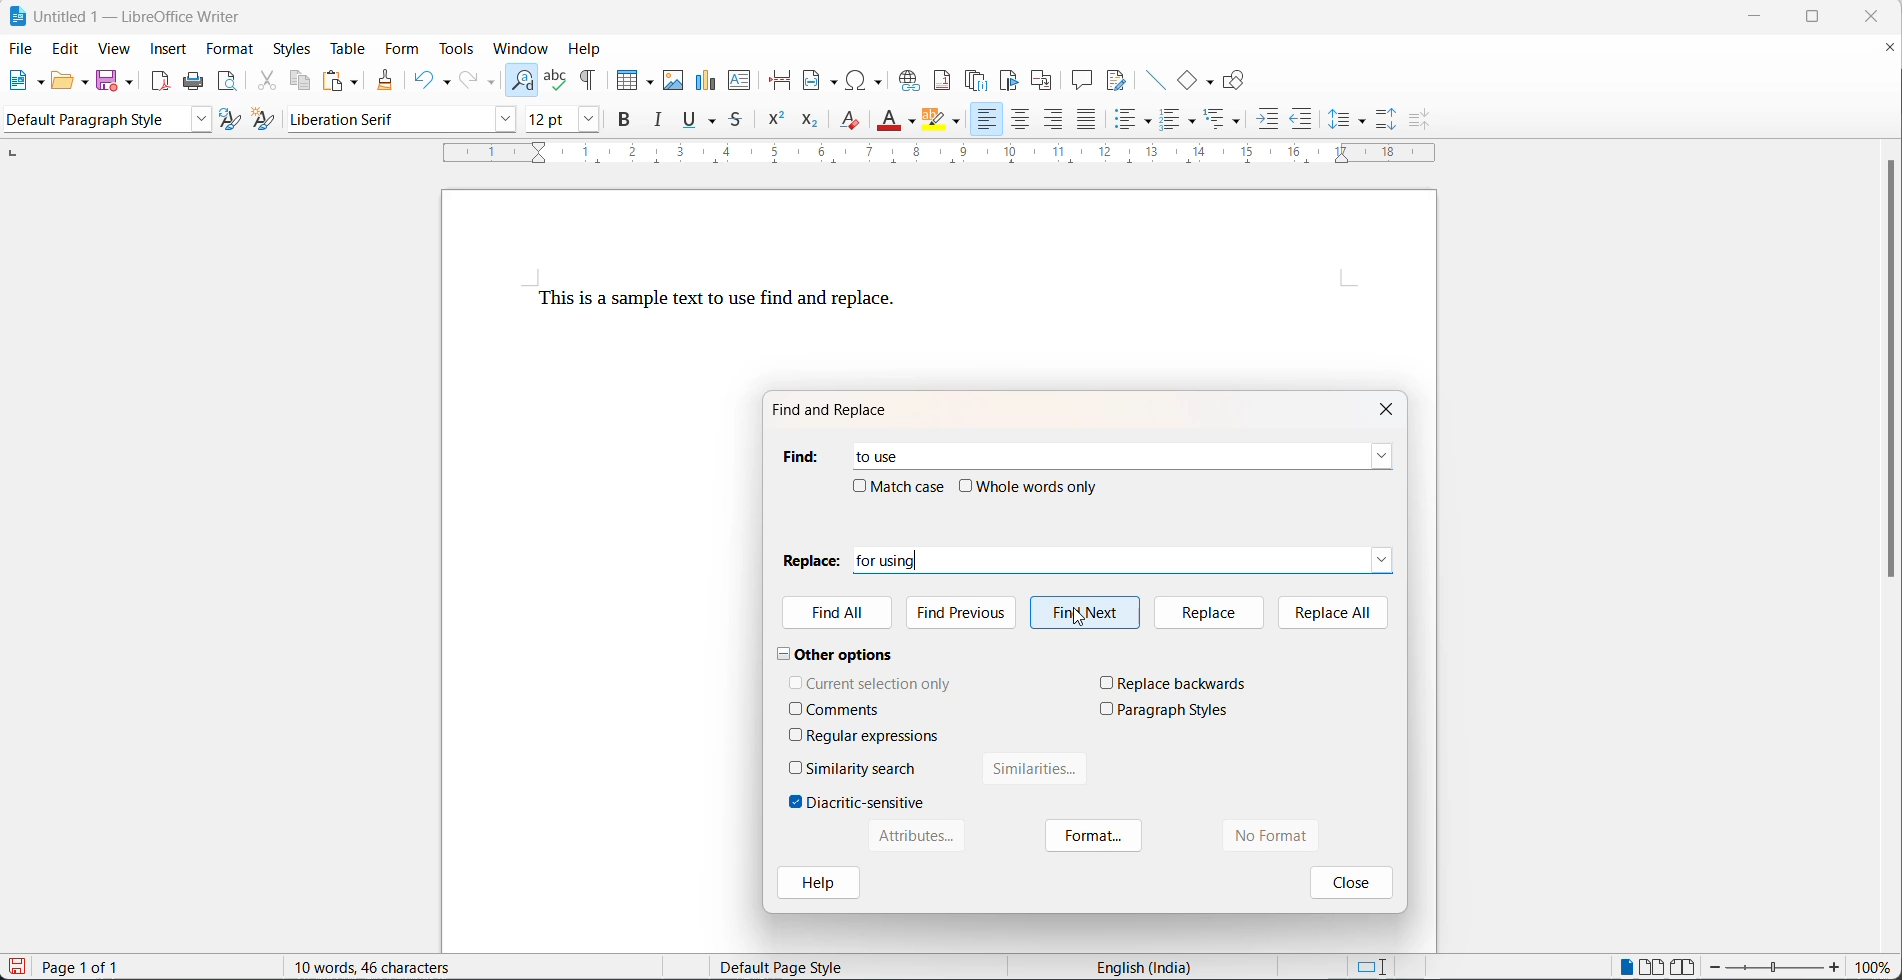  Describe the element at coordinates (966, 610) in the screenshot. I see `find previous` at that location.